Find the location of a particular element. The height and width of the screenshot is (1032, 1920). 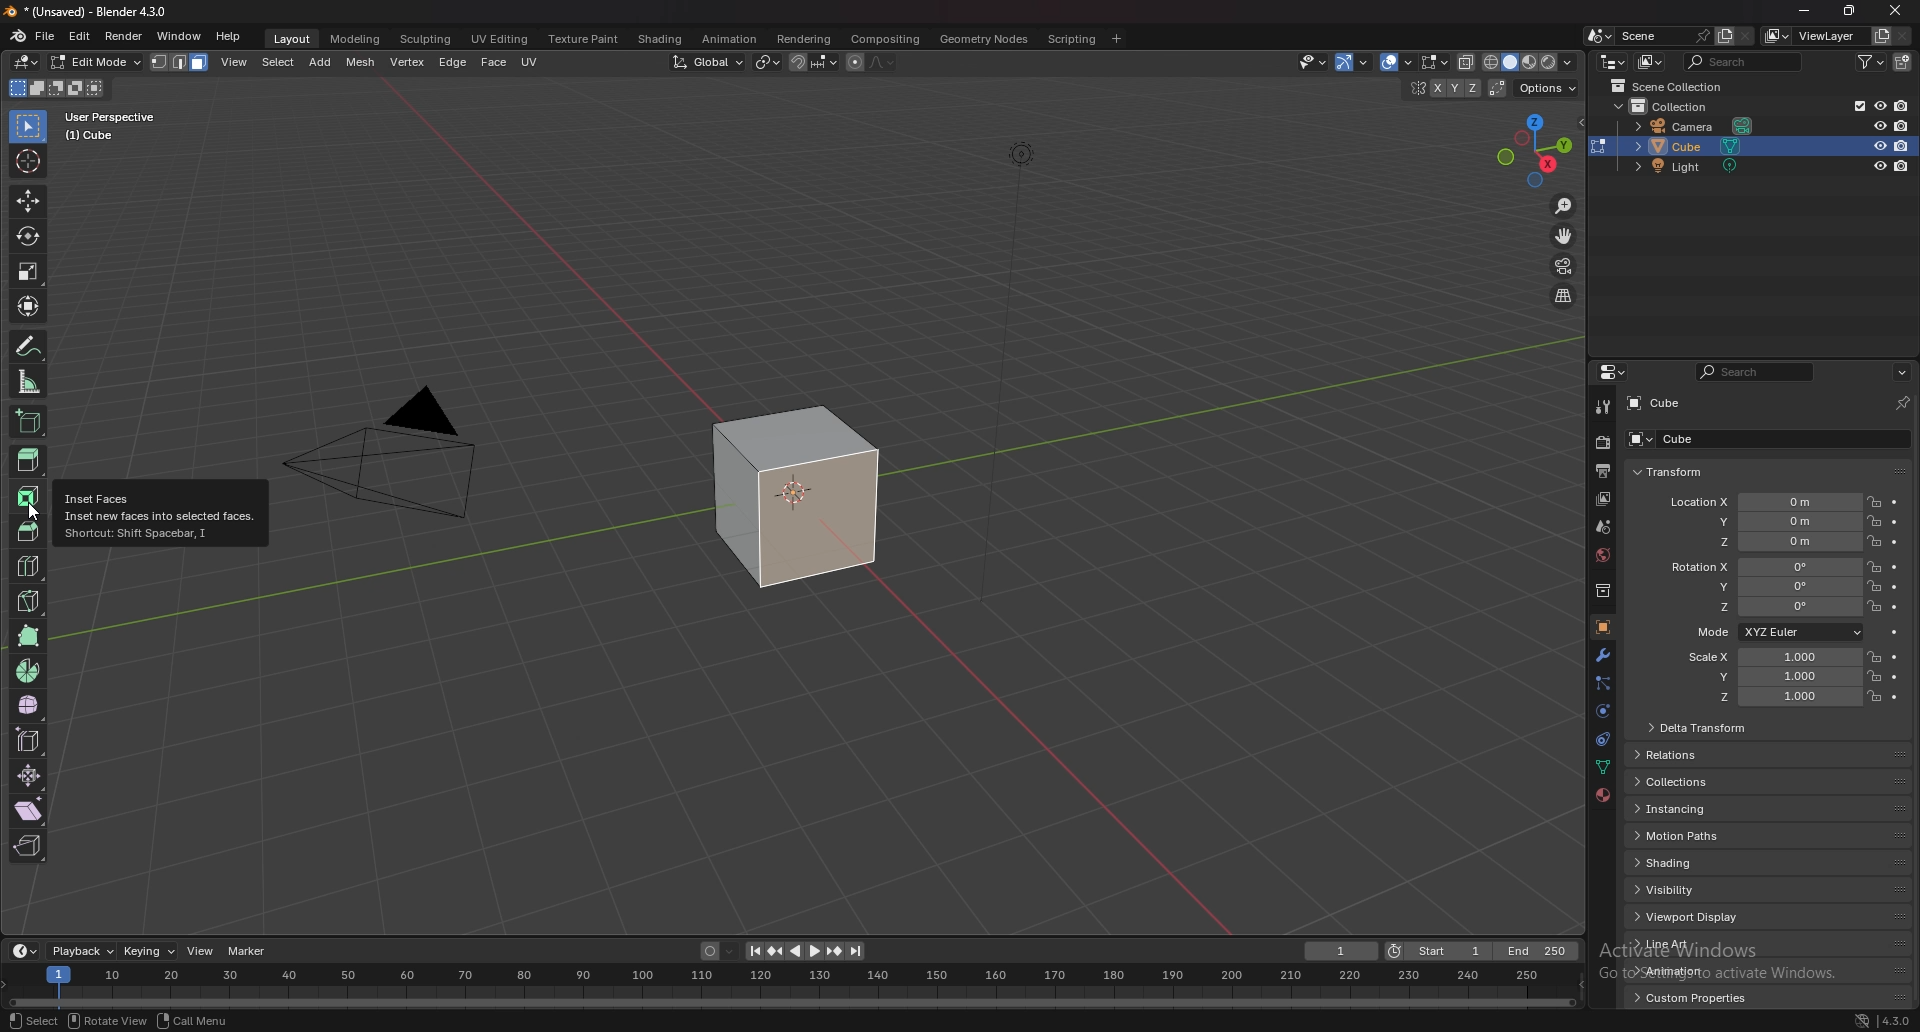

instancing is located at coordinates (1694, 809).